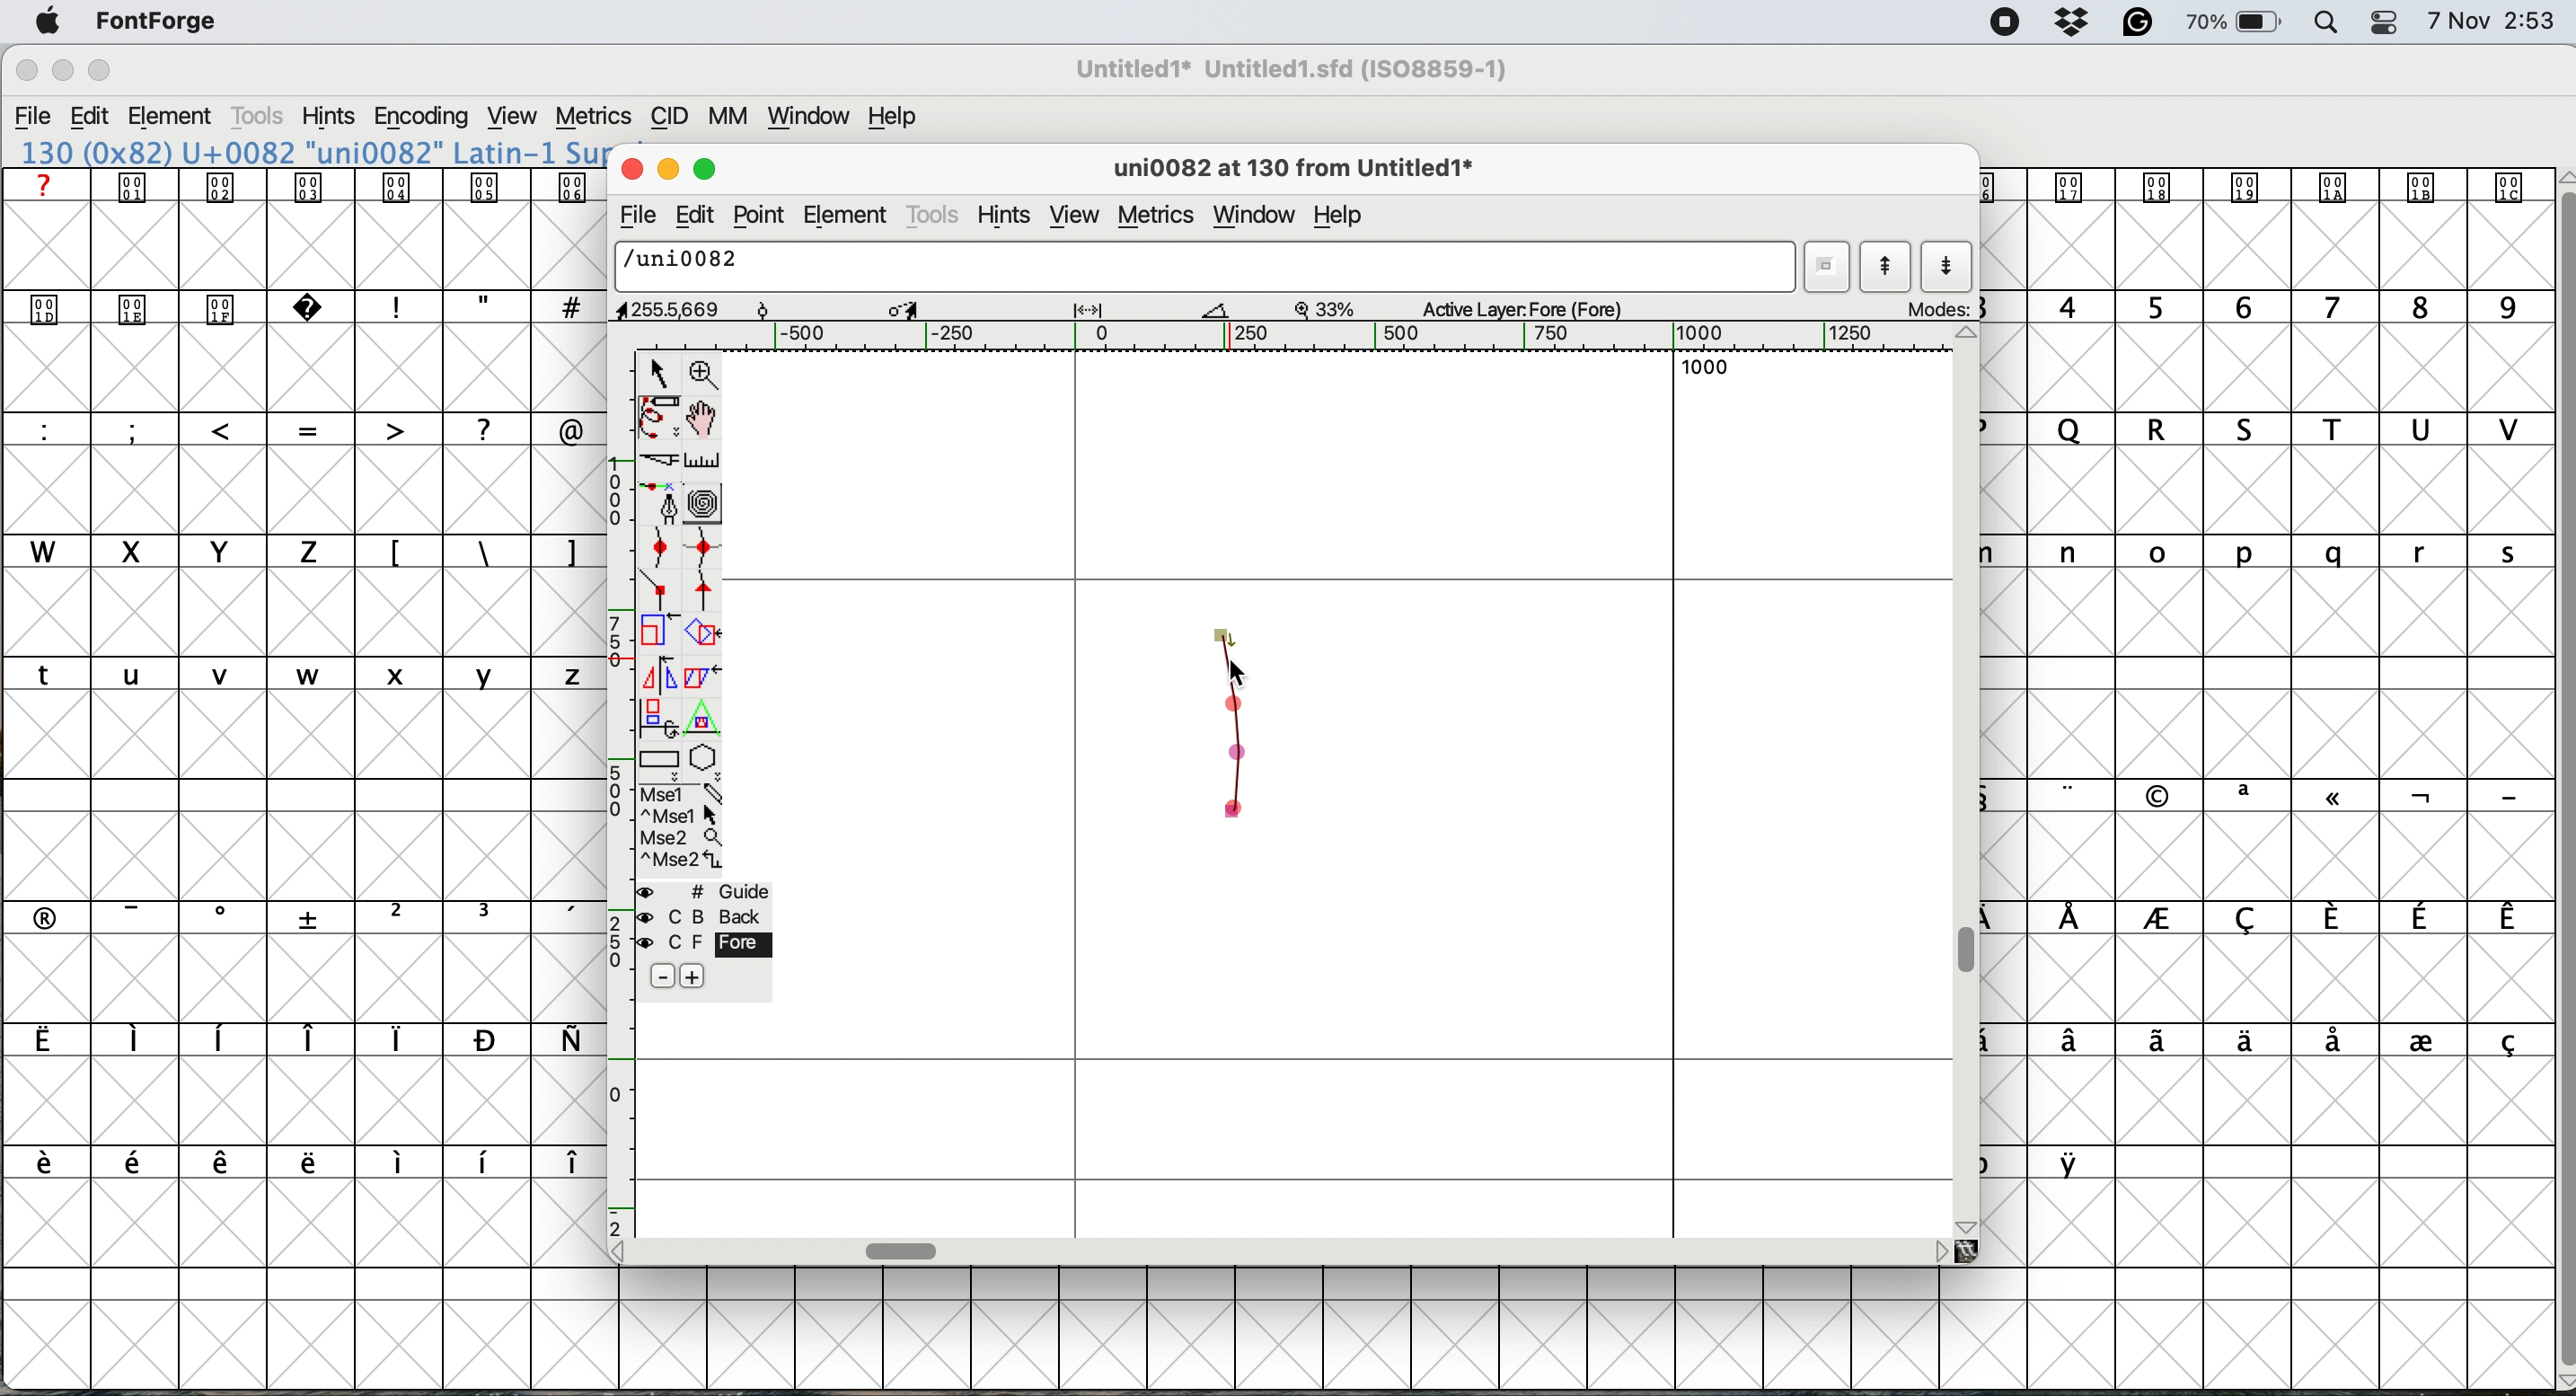 This screenshot has width=2576, height=1396. What do you see at coordinates (1946, 269) in the screenshot?
I see `show next letter` at bounding box center [1946, 269].